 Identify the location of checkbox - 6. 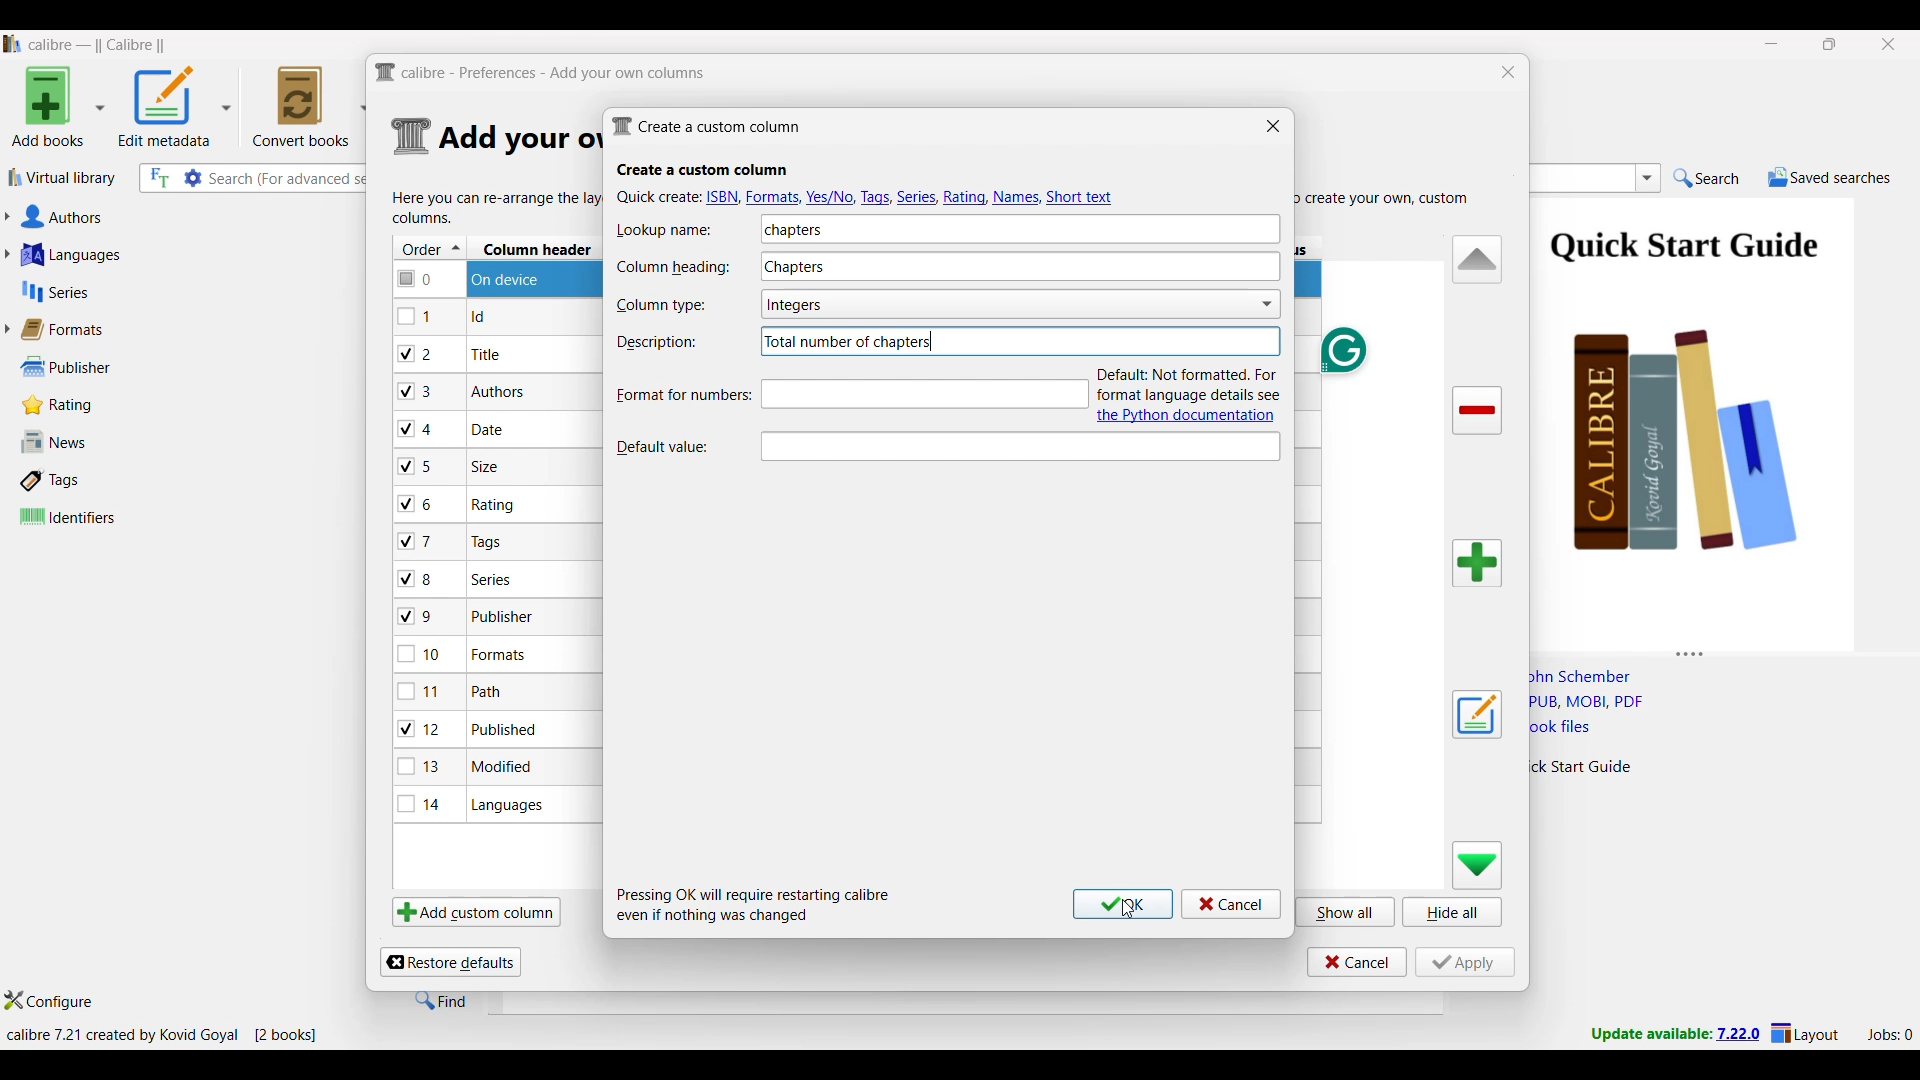
(419, 505).